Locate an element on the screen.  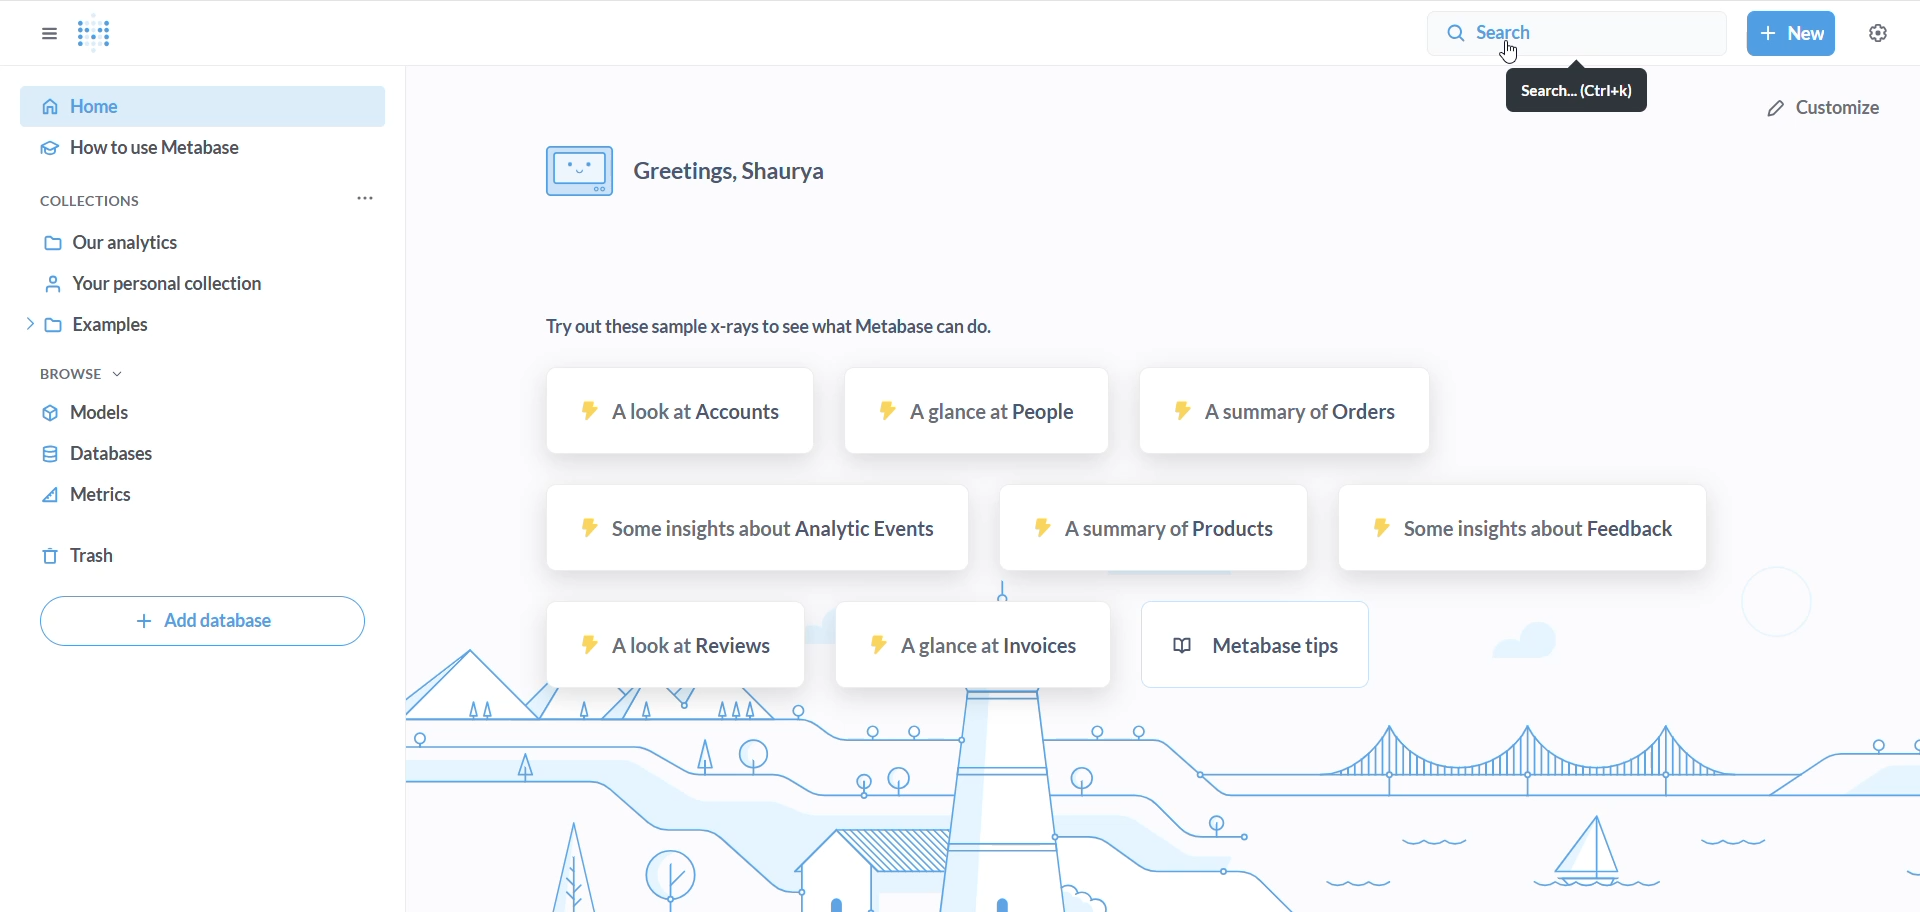
A glance at invoices sample is located at coordinates (976, 646).